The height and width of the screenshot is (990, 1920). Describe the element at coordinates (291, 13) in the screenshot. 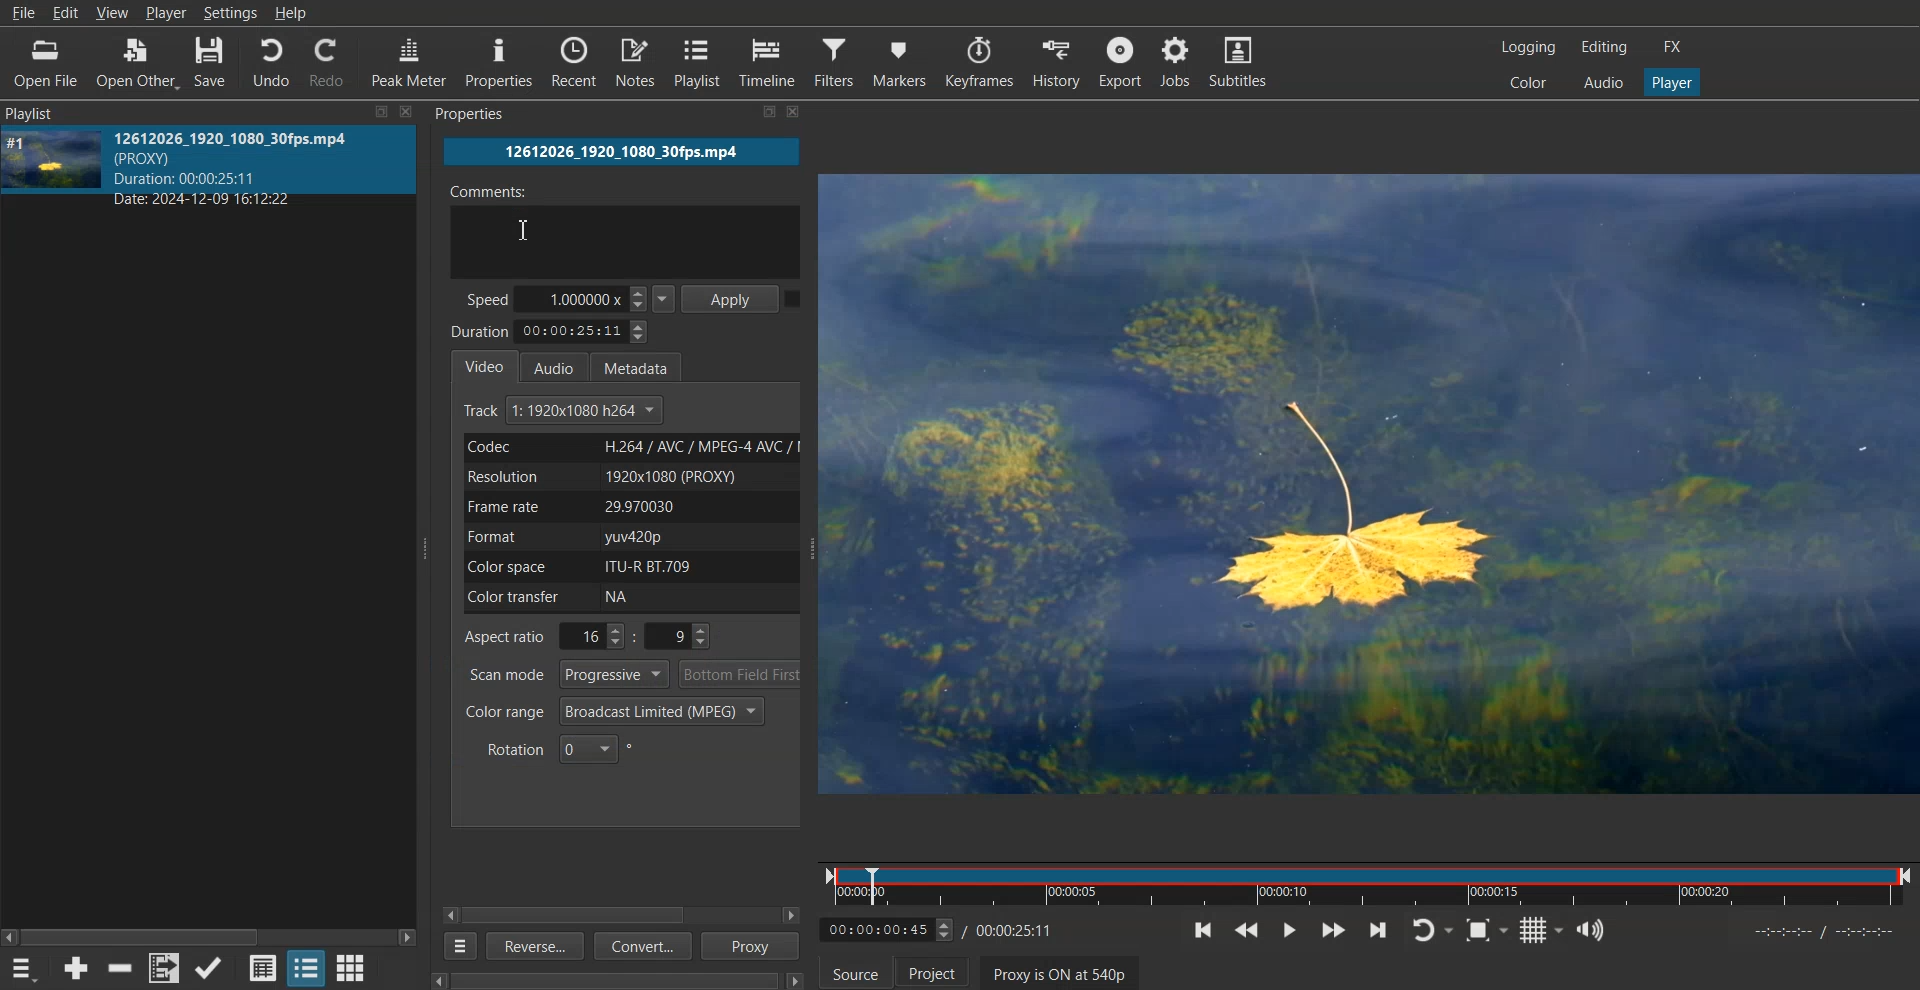

I see `Help` at that location.